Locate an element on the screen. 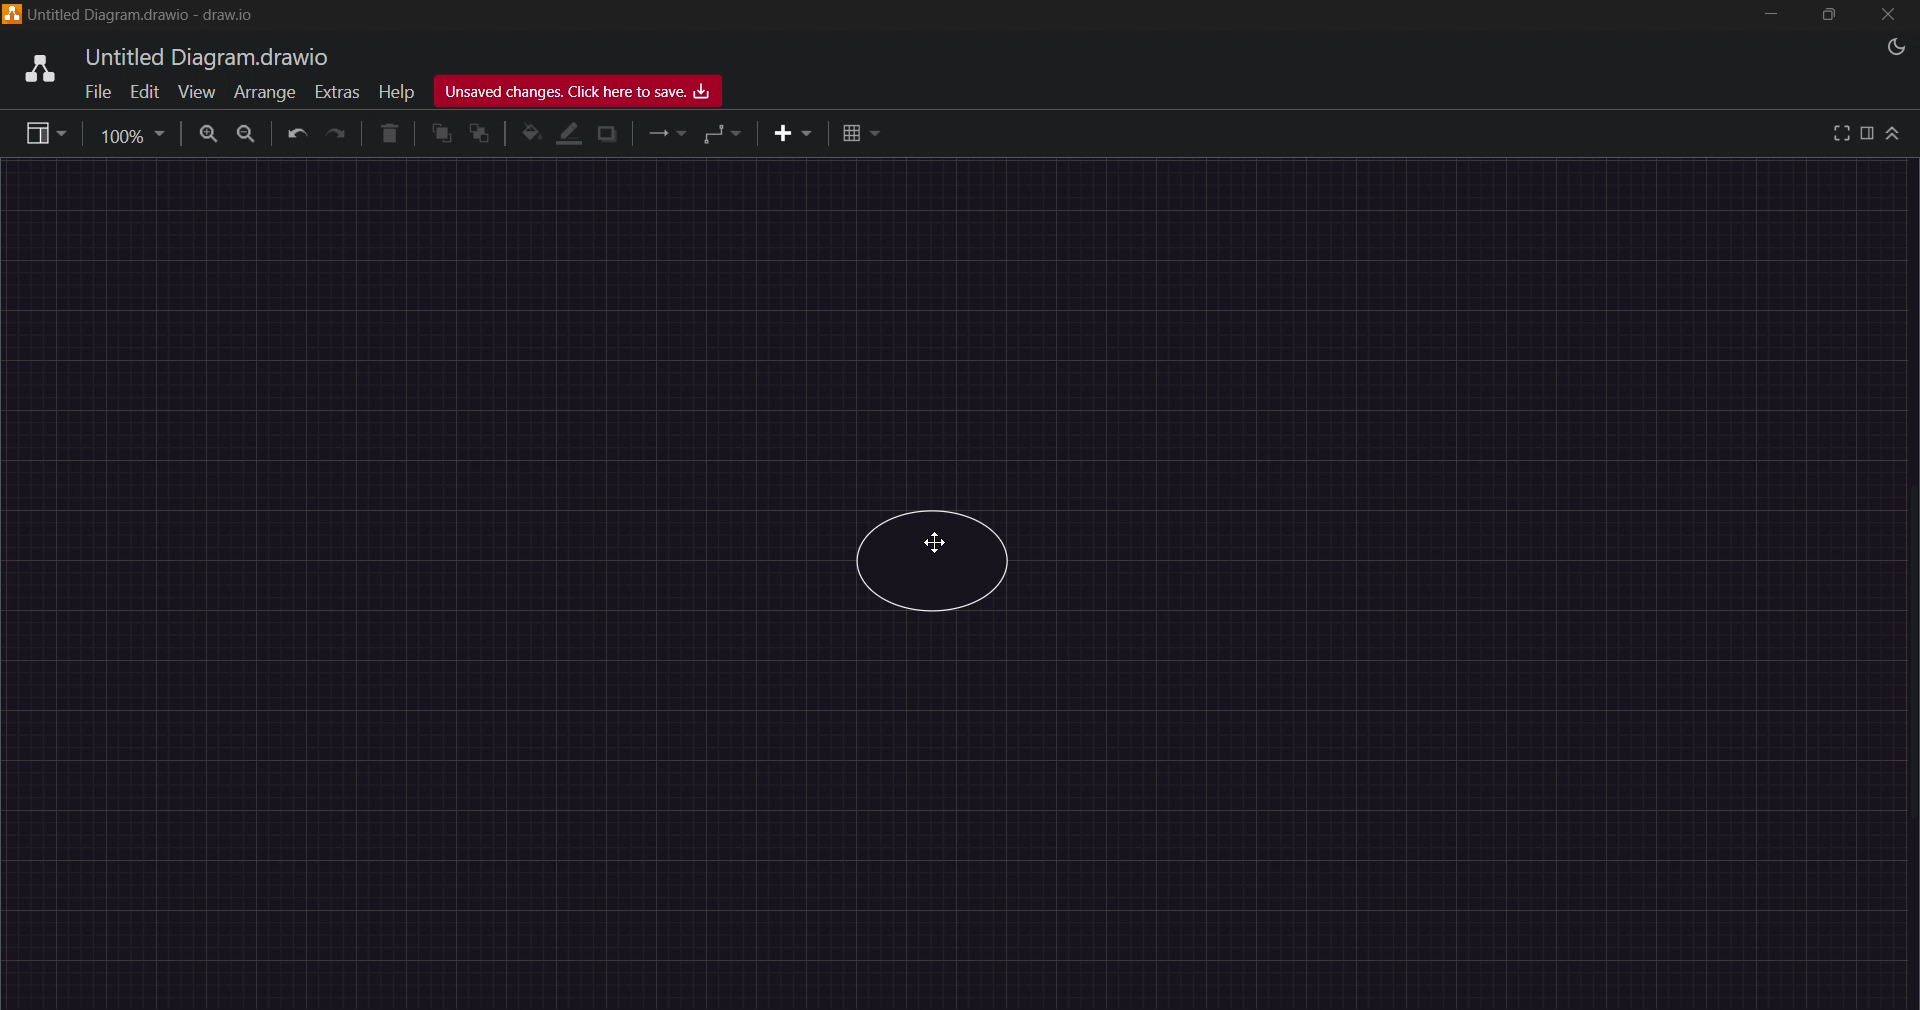 This screenshot has height=1010, width=1920. zoom is located at coordinates (134, 135).